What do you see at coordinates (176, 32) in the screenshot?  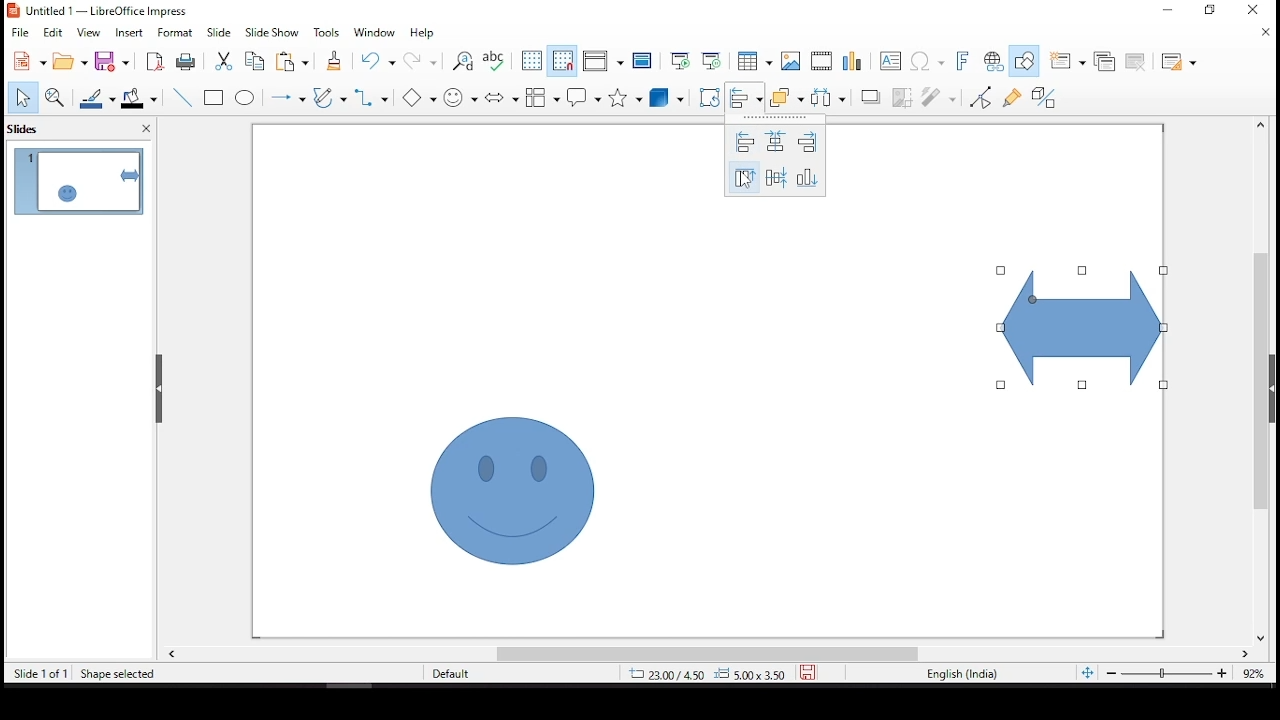 I see `format` at bounding box center [176, 32].